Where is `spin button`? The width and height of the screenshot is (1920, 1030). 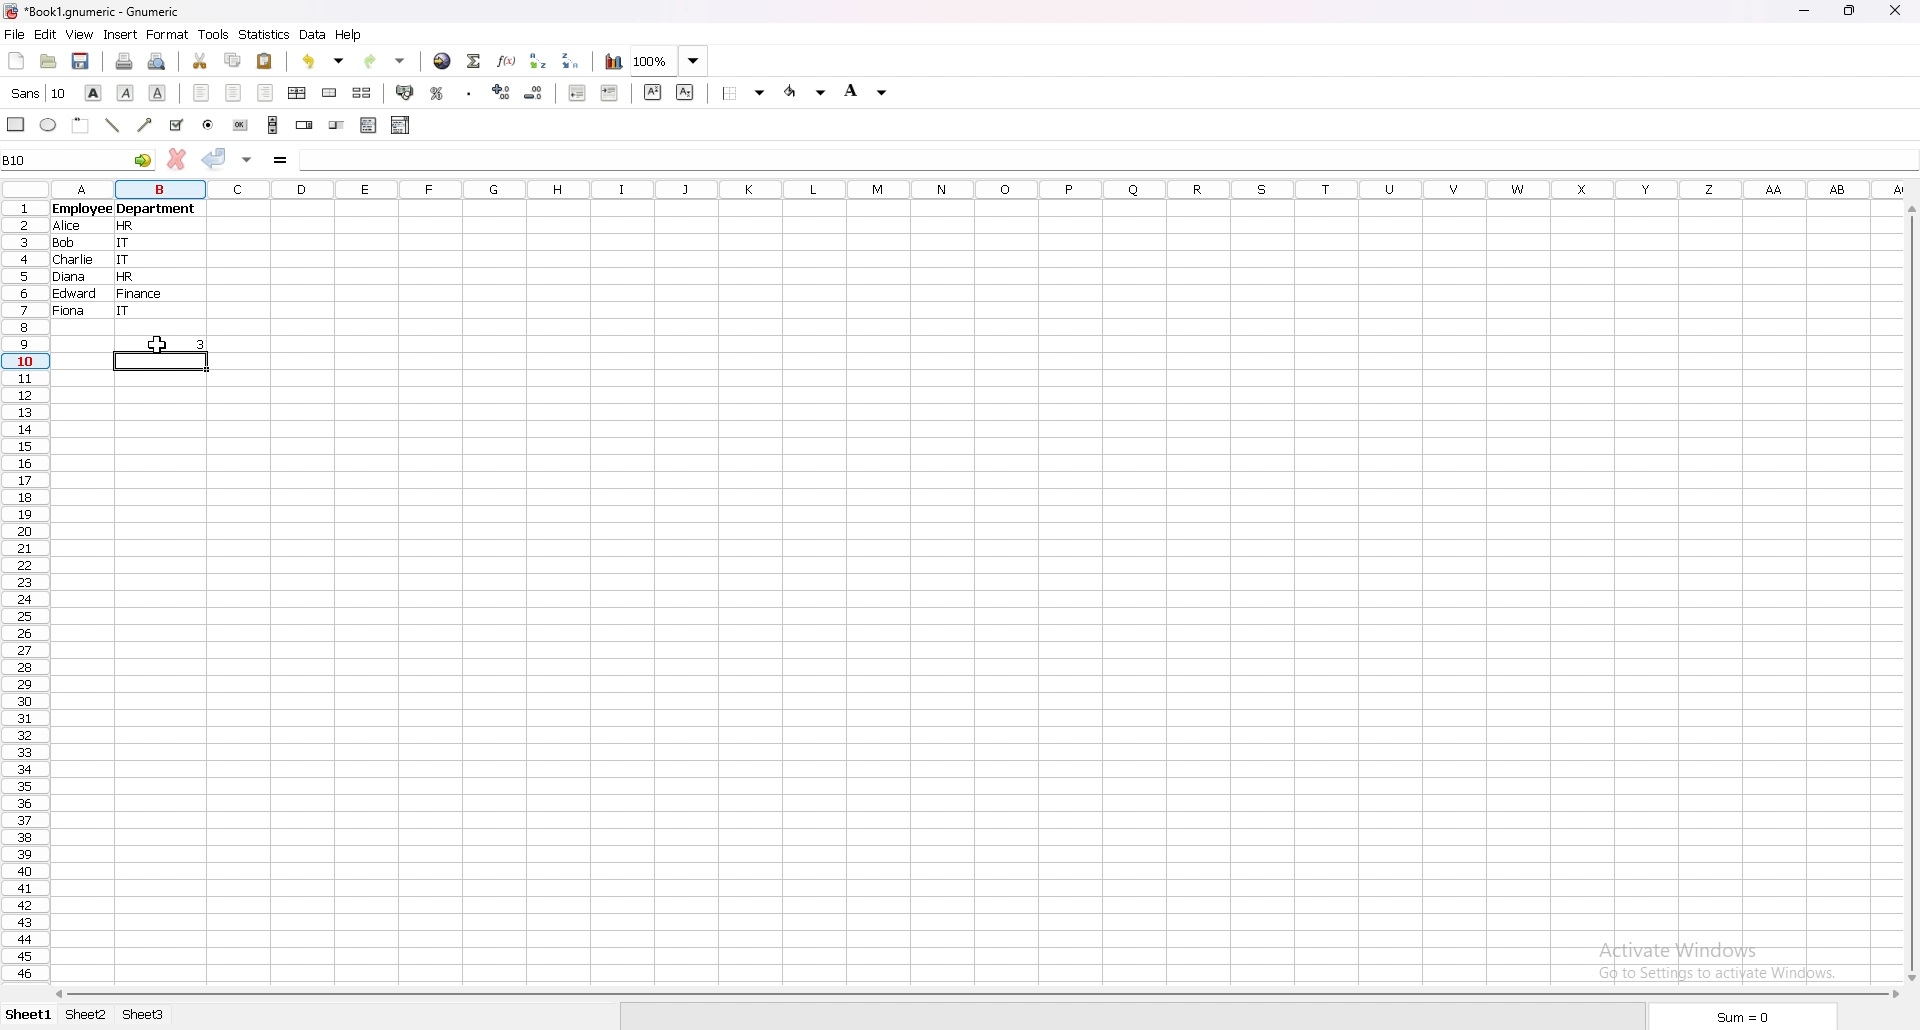 spin button is located at coordinates (303, 125).